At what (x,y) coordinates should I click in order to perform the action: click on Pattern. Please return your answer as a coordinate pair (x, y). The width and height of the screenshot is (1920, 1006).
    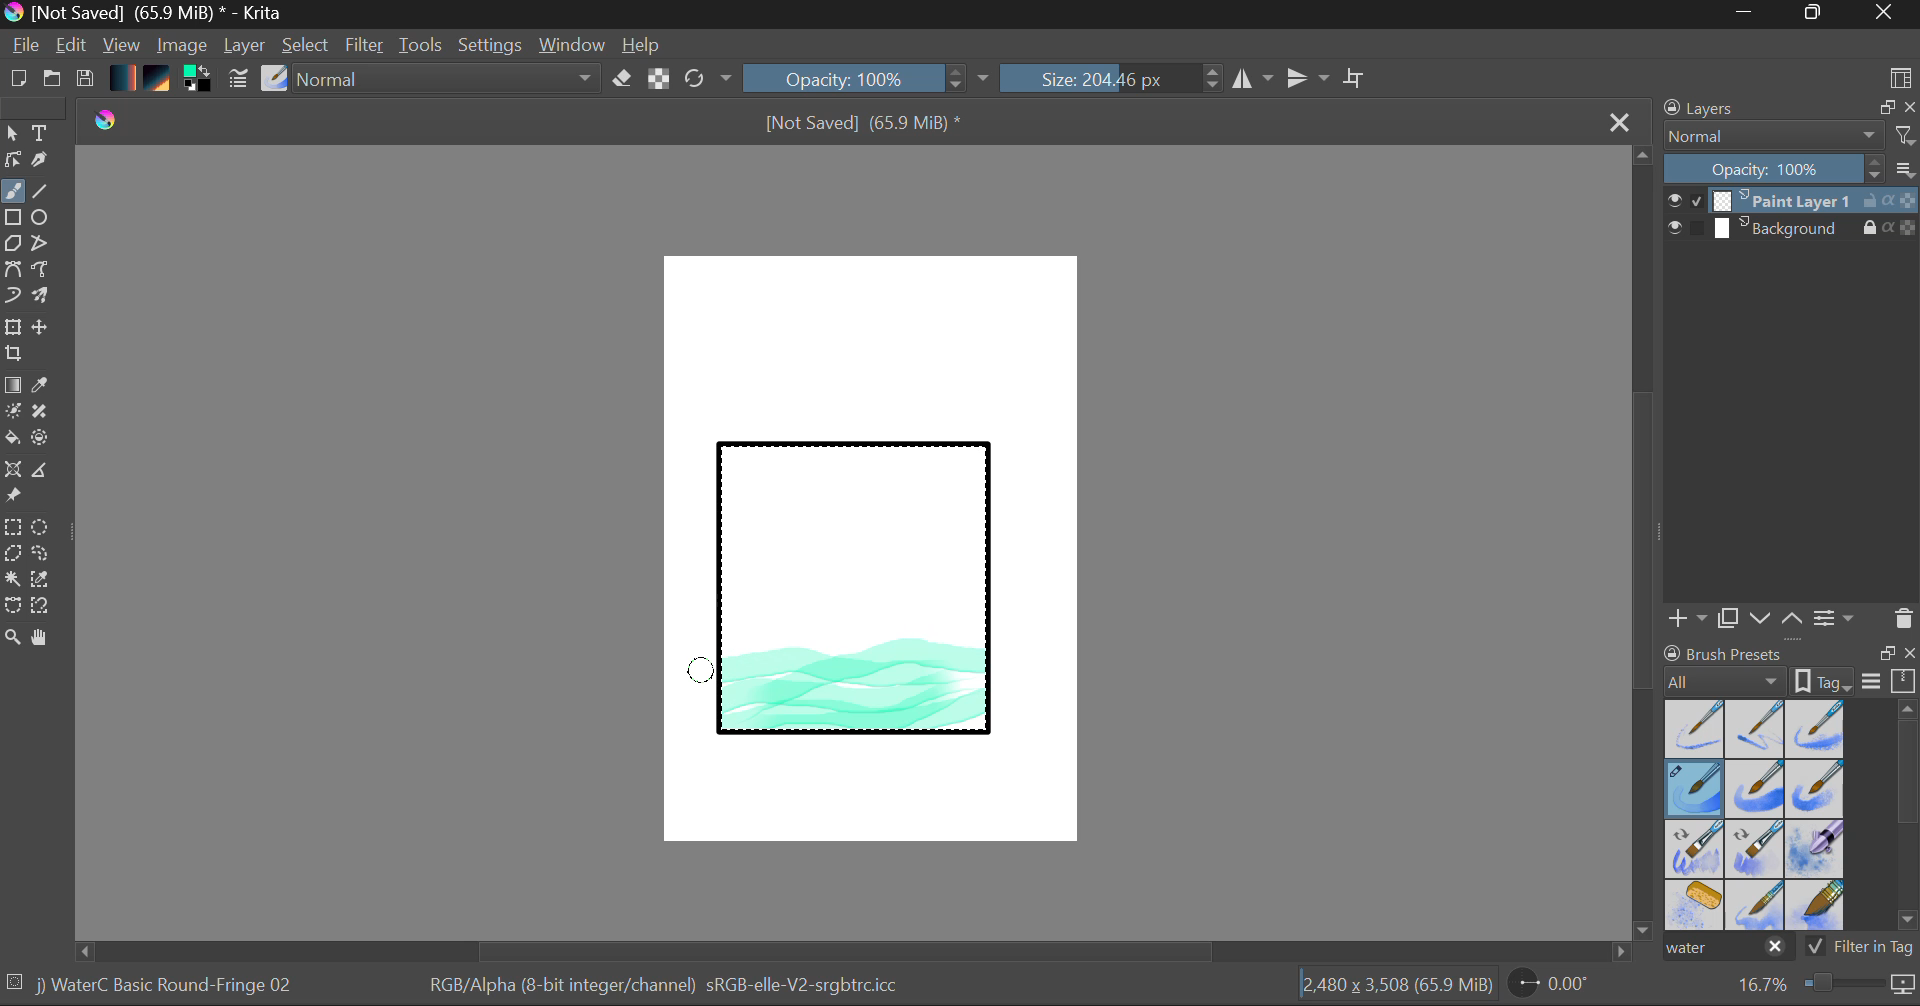
    Looking at the image, I should click on (160, 80).